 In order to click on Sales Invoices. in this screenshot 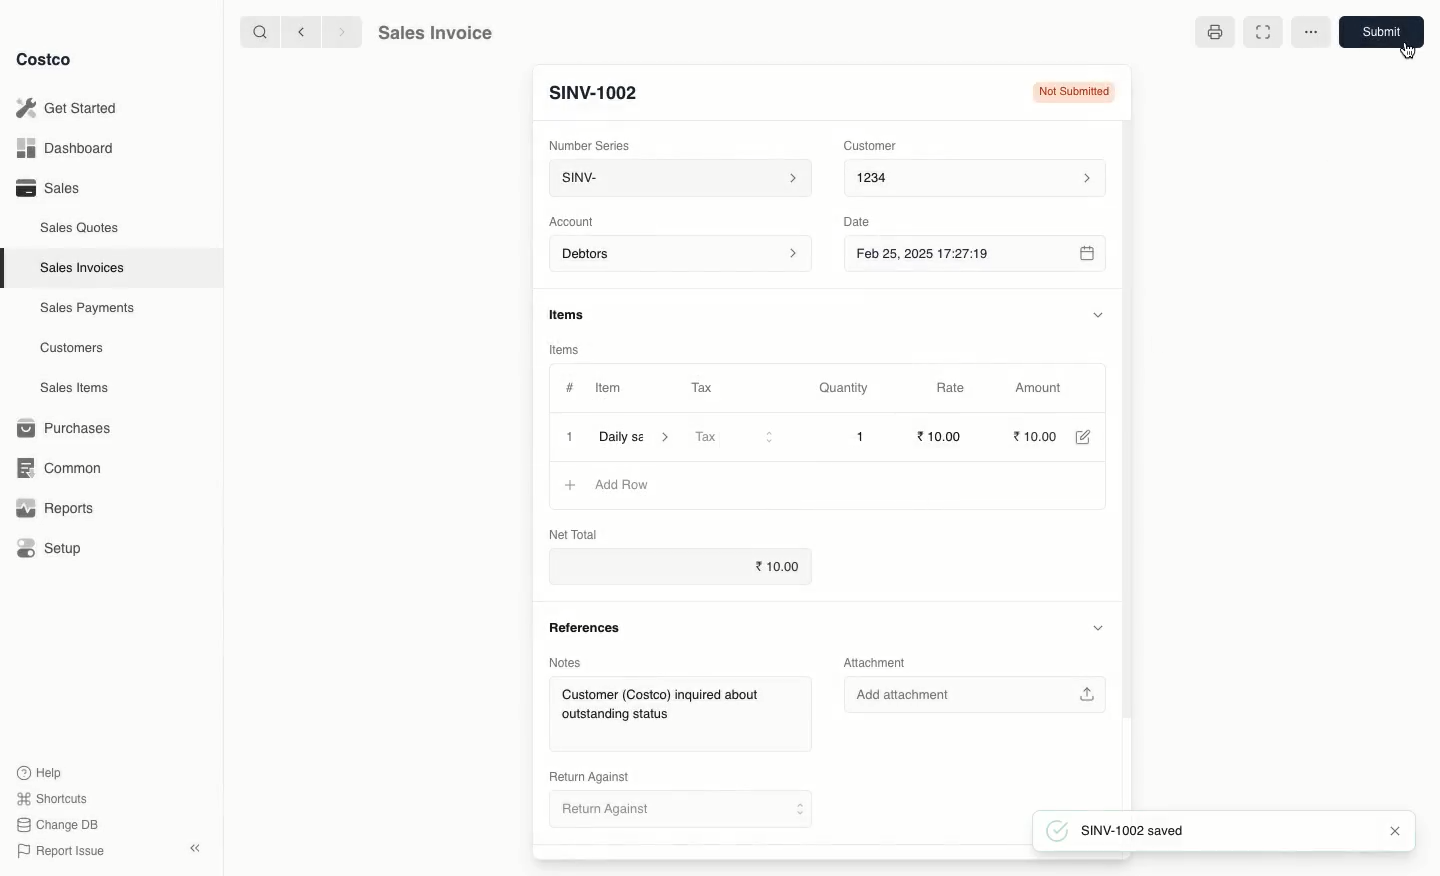, I will do `click(80, 269)`.